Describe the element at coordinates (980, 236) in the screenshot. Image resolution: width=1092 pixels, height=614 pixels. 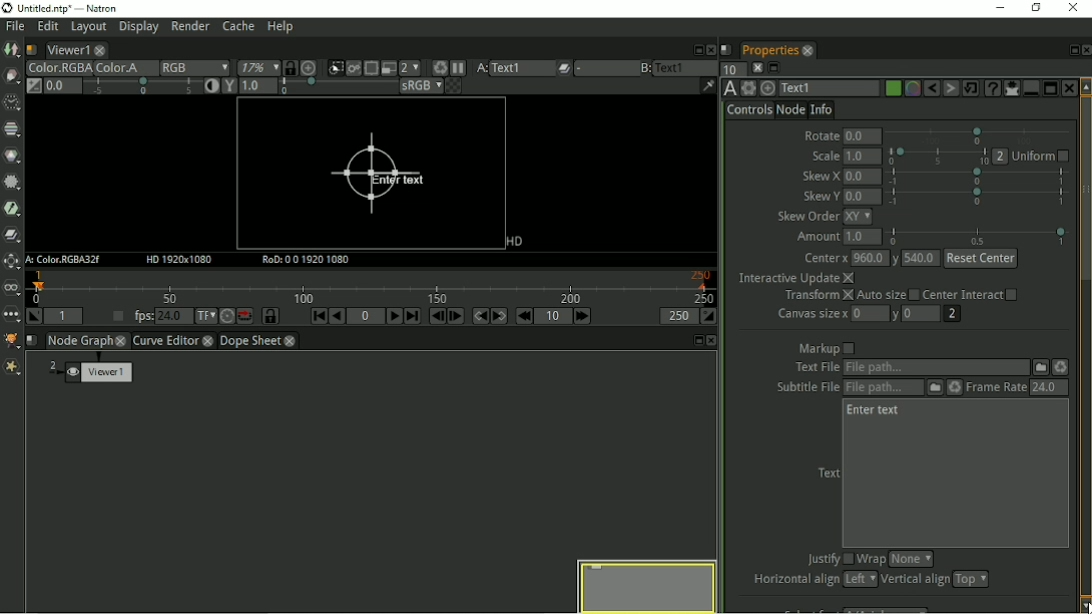
I see `selection bar` at that location.